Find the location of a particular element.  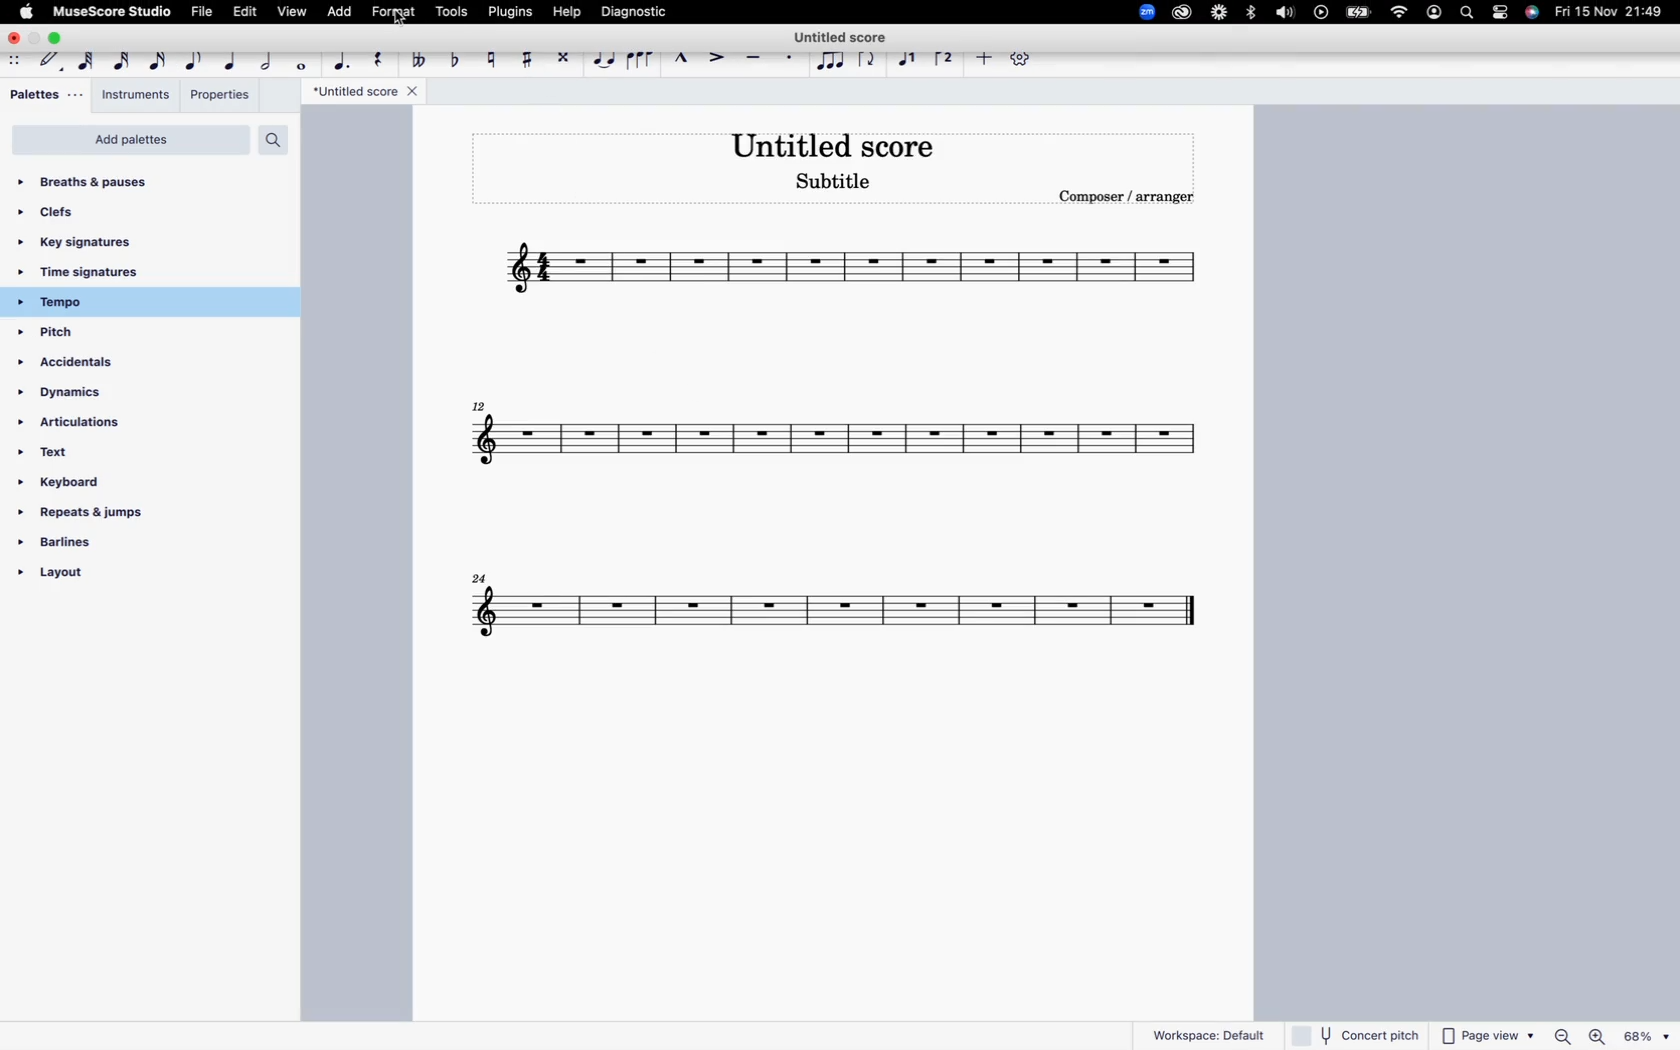

toggle sharp is located at coordinates (530, 56).